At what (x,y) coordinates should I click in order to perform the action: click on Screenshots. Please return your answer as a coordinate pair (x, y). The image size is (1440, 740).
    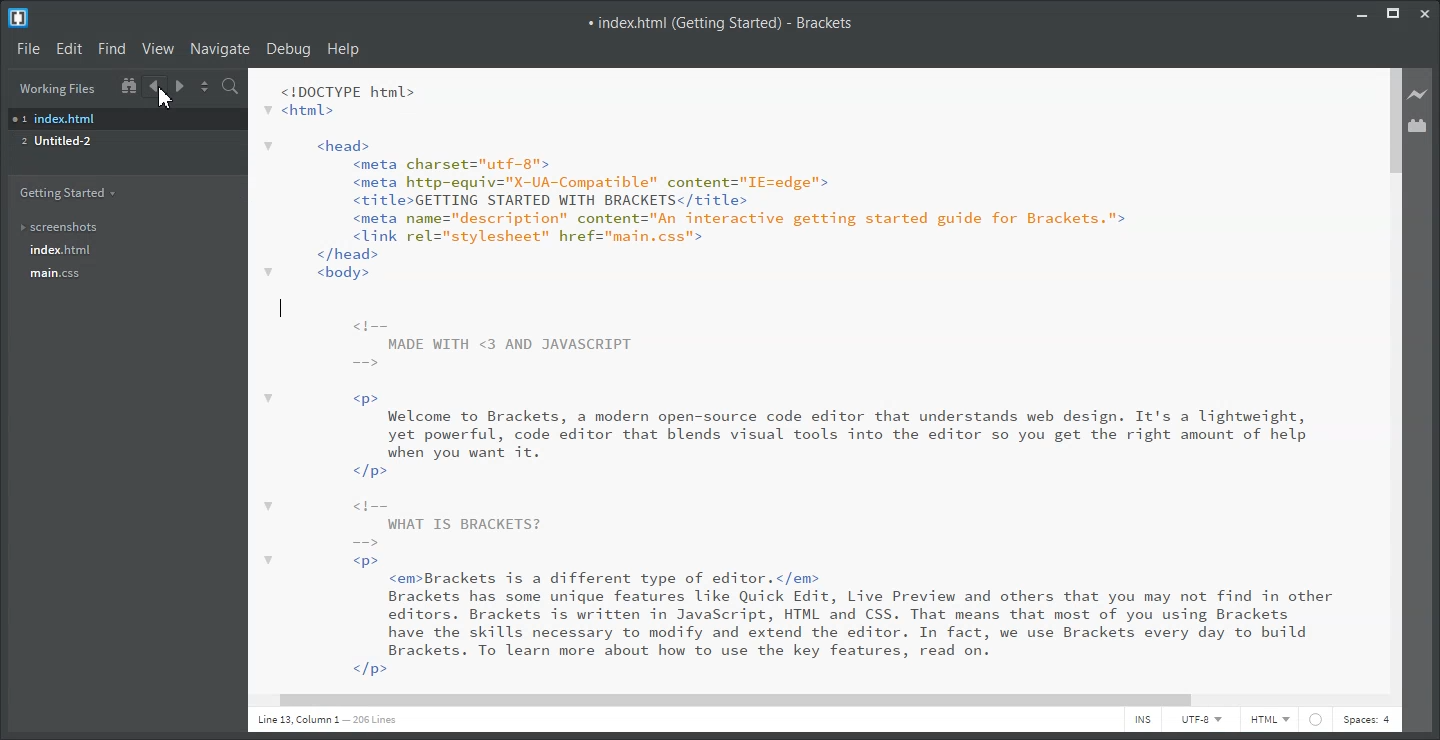
    Looking at the image, I should click on (63, 228).